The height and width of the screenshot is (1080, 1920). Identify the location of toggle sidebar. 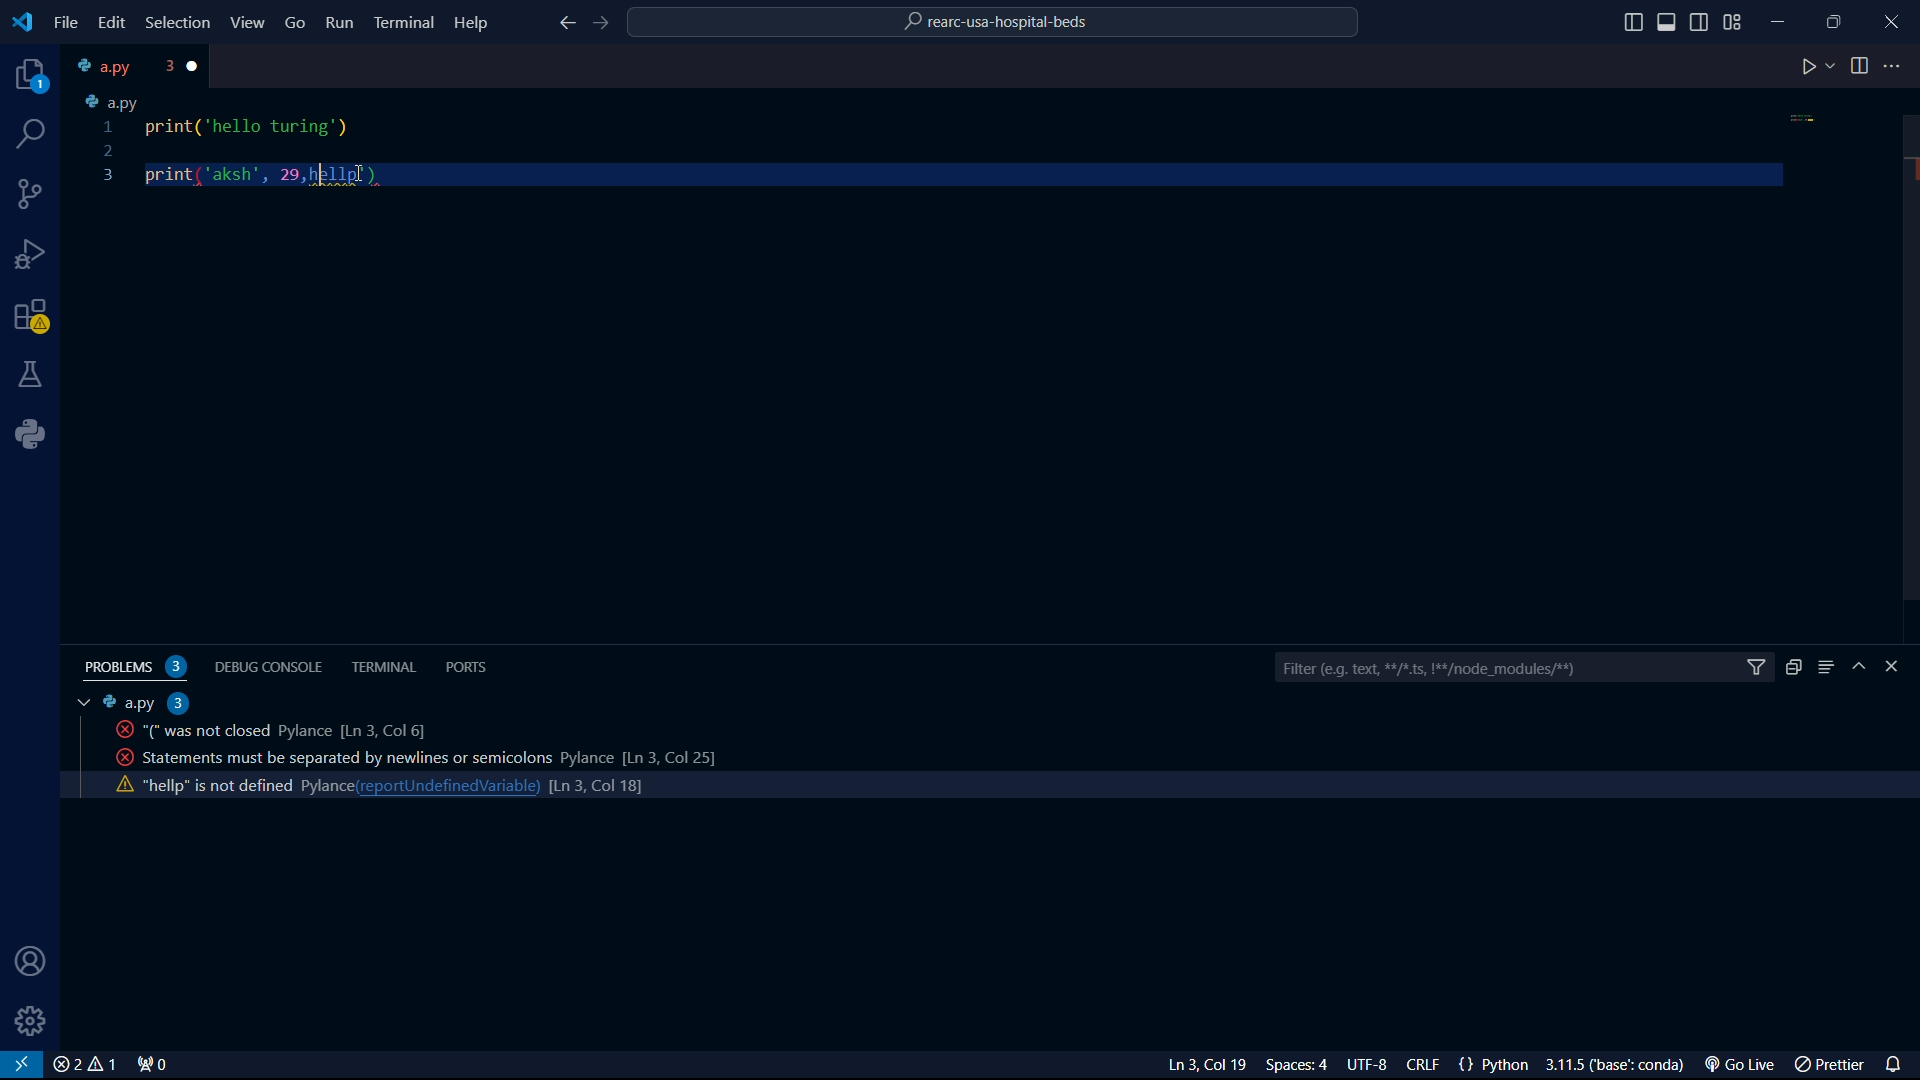
(1701, 20).